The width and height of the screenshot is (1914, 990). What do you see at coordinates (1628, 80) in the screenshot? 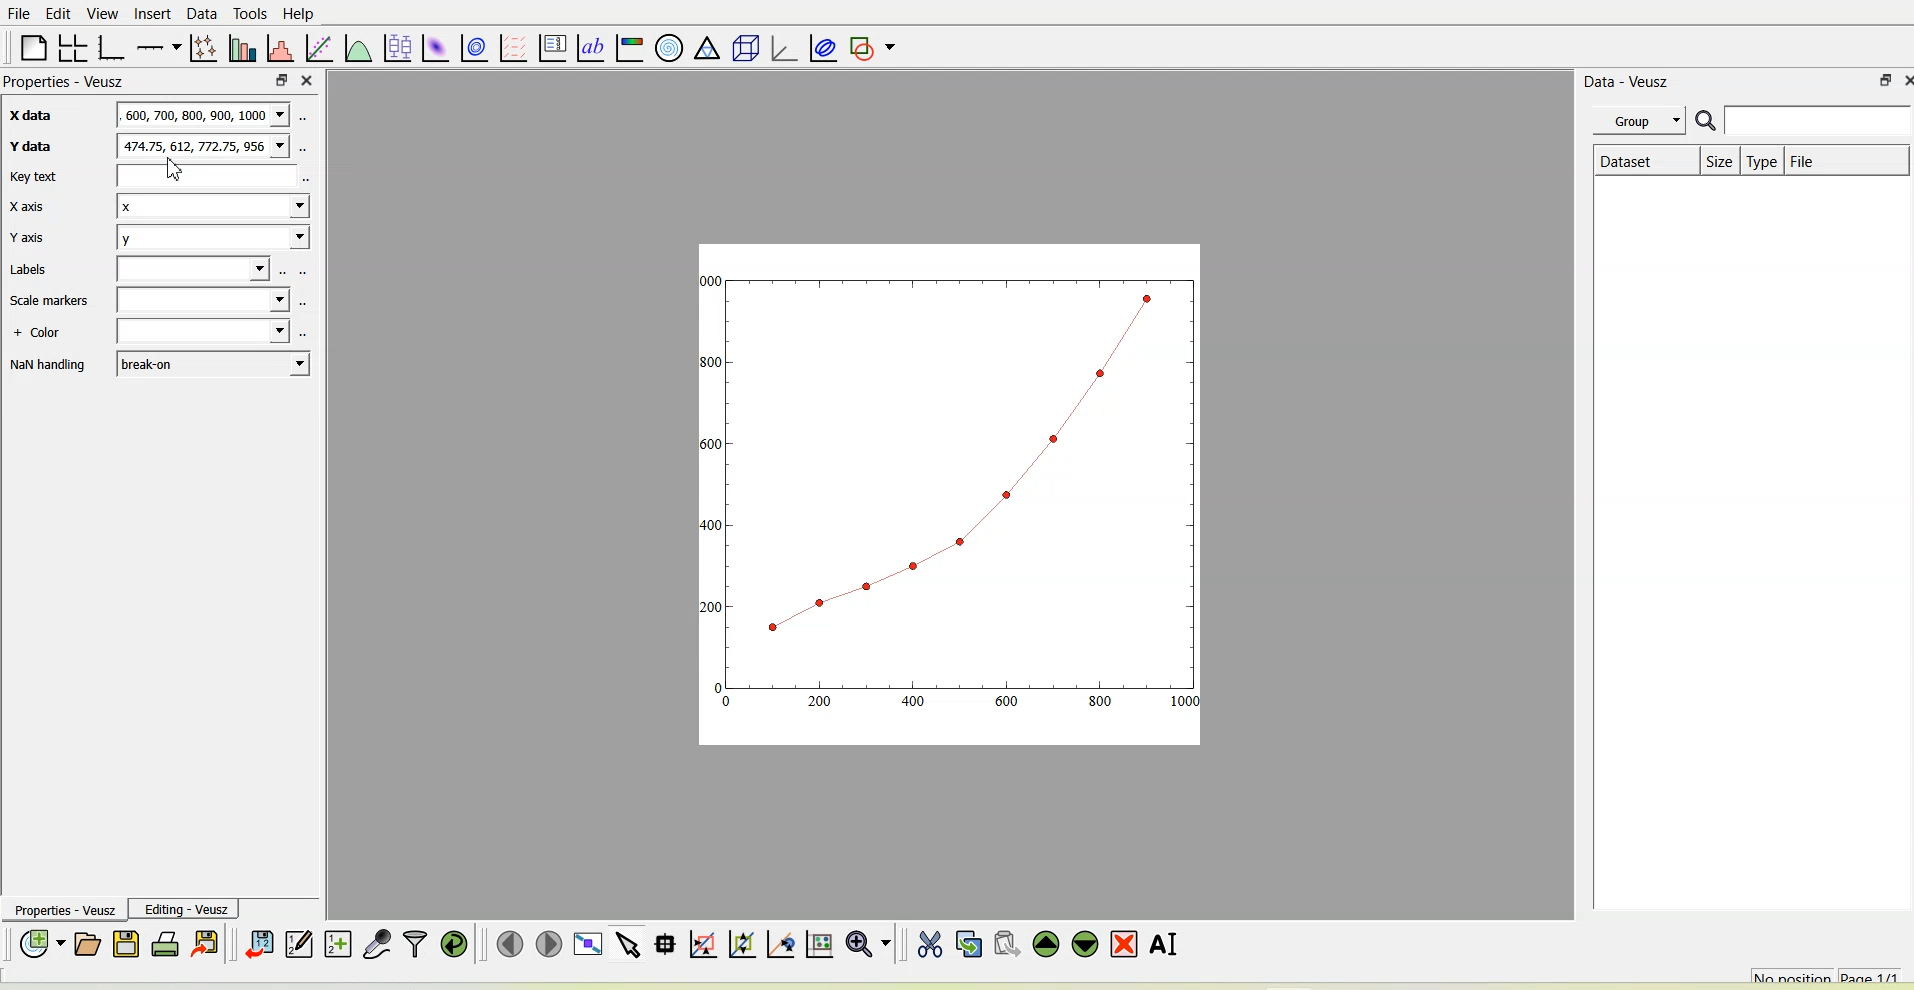
I see `Data - Veusz` at bounding box center [1628, 80].